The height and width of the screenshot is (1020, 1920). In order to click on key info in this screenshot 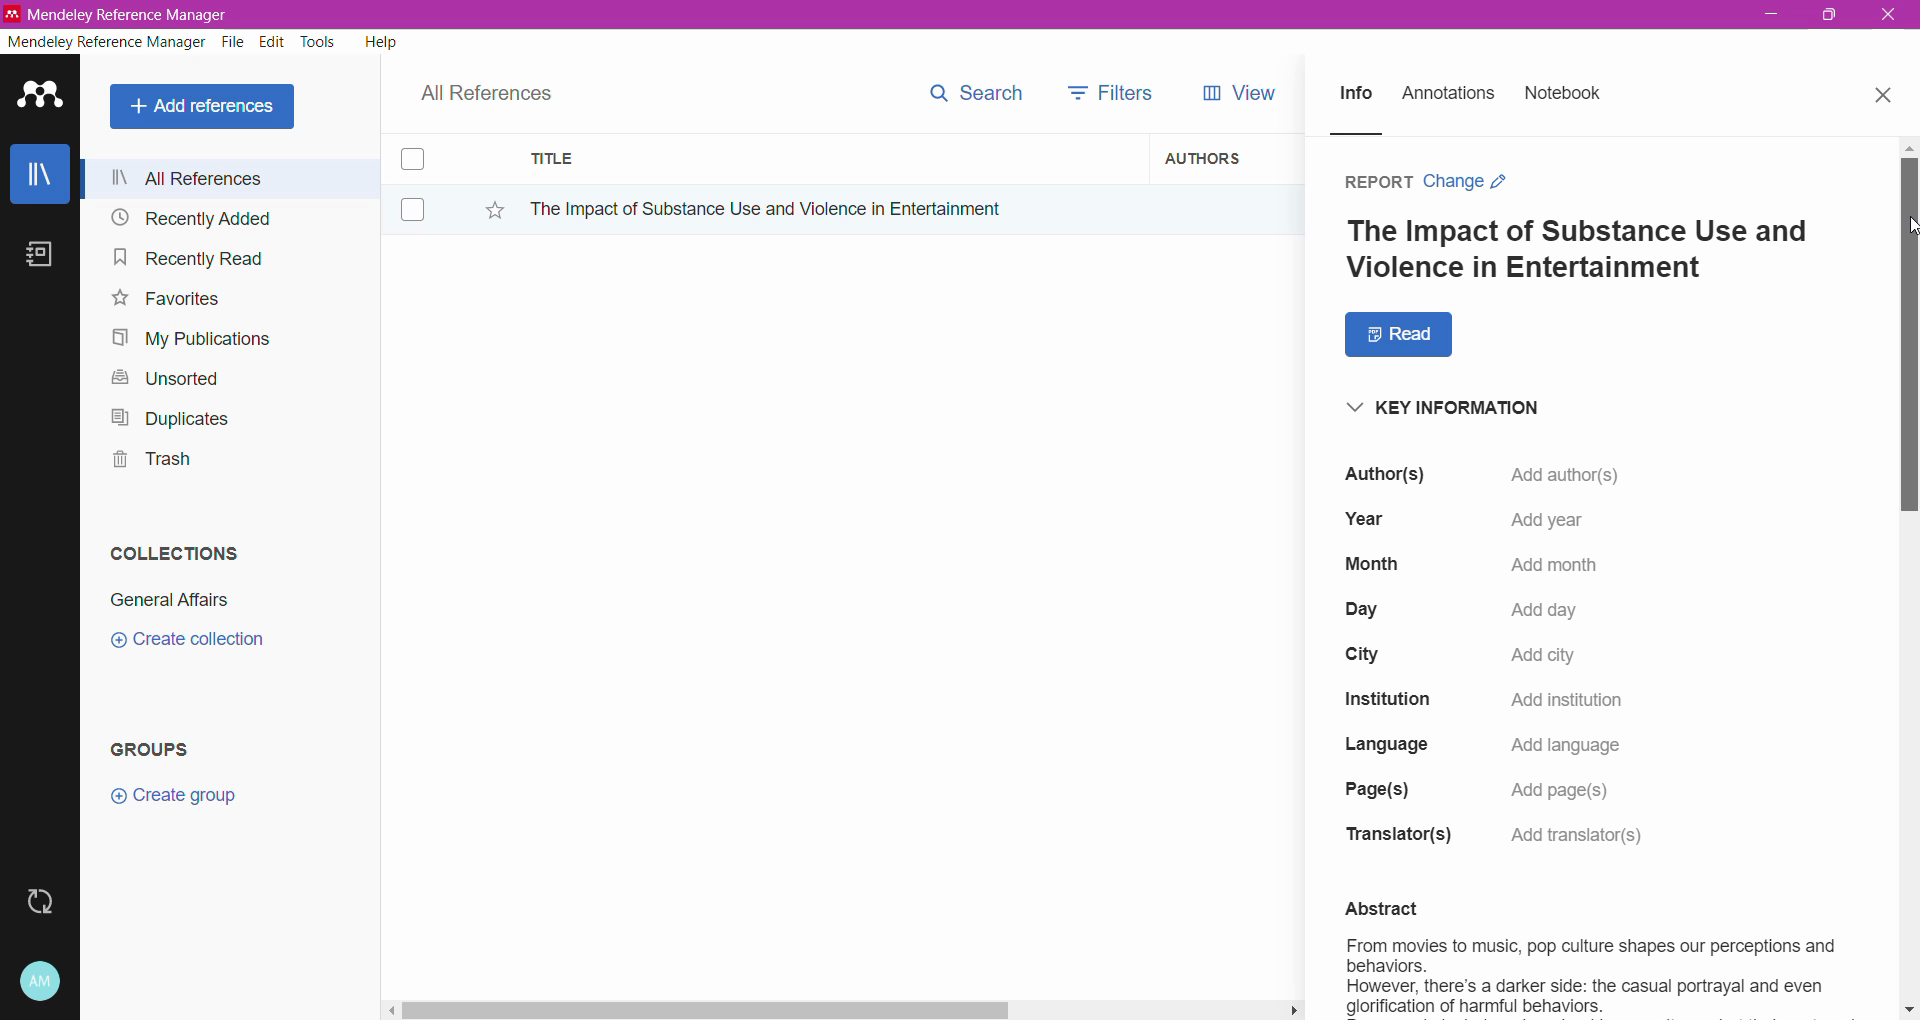, I will do `click(1454, 406)`.